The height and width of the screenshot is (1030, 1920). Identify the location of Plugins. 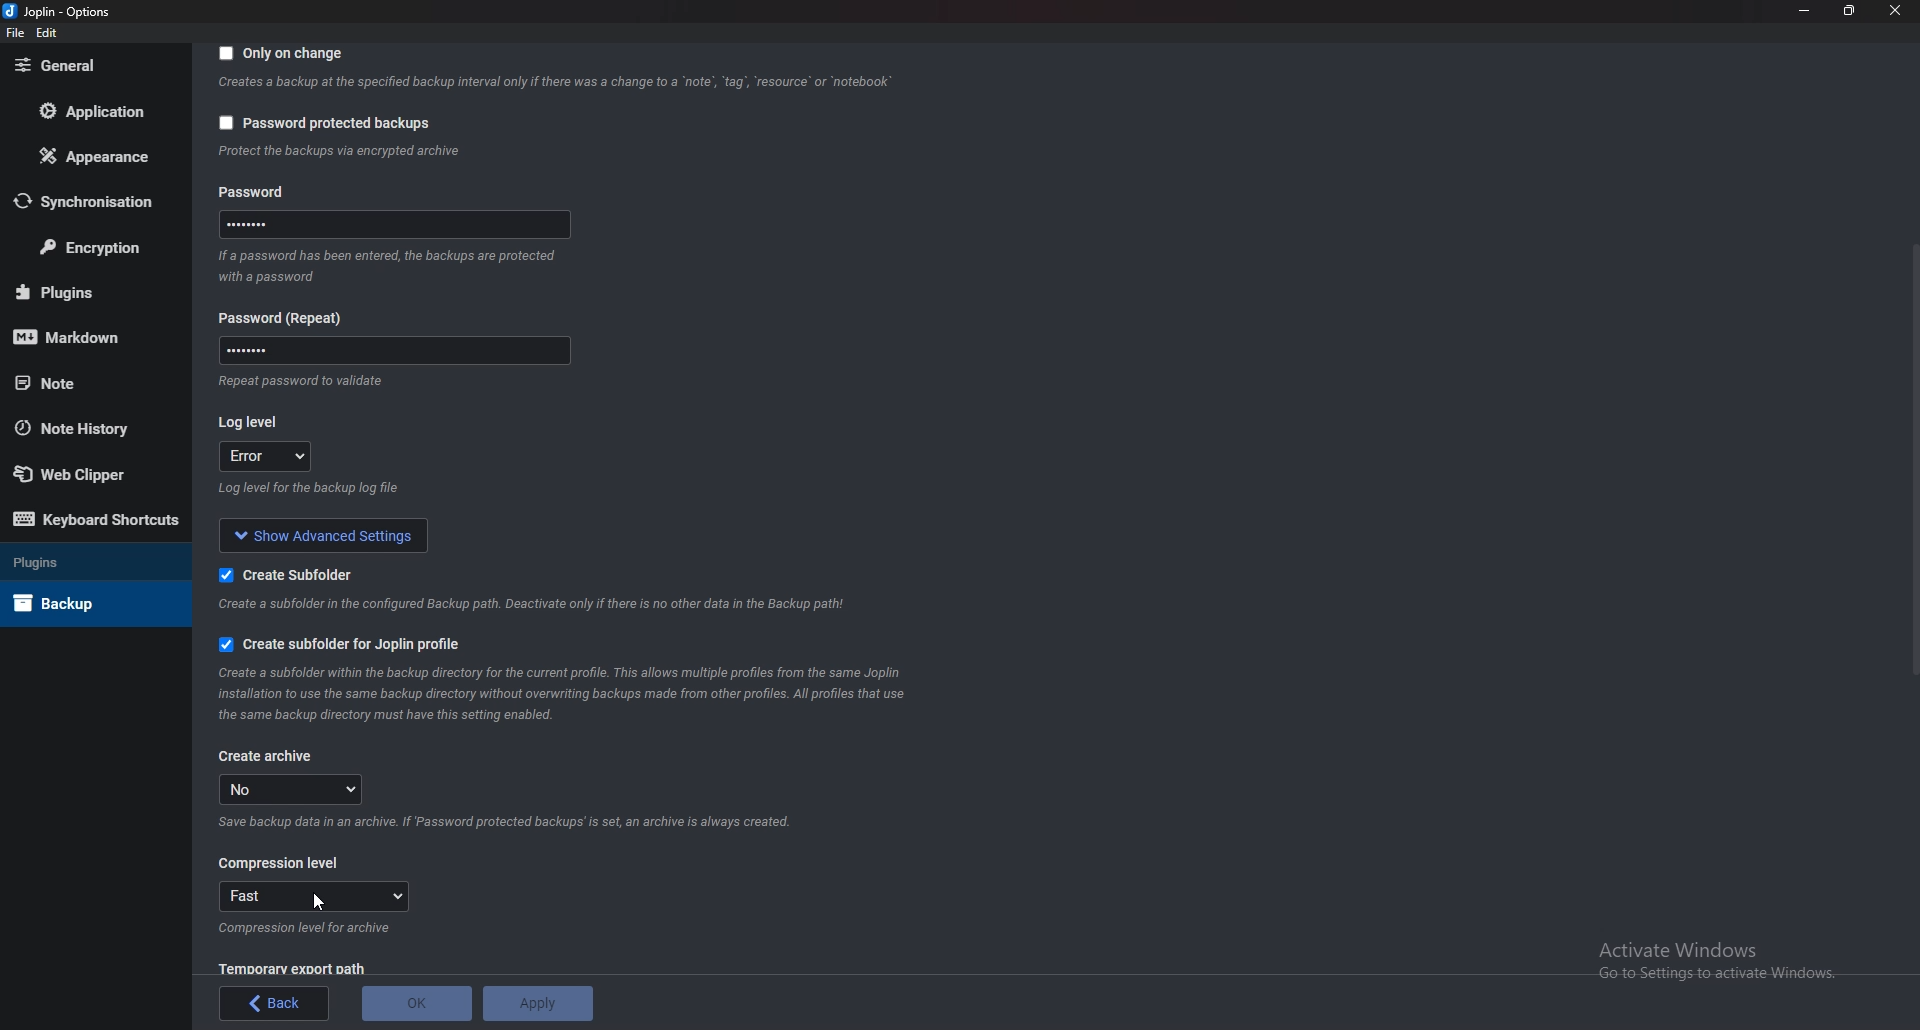
(85, 564).